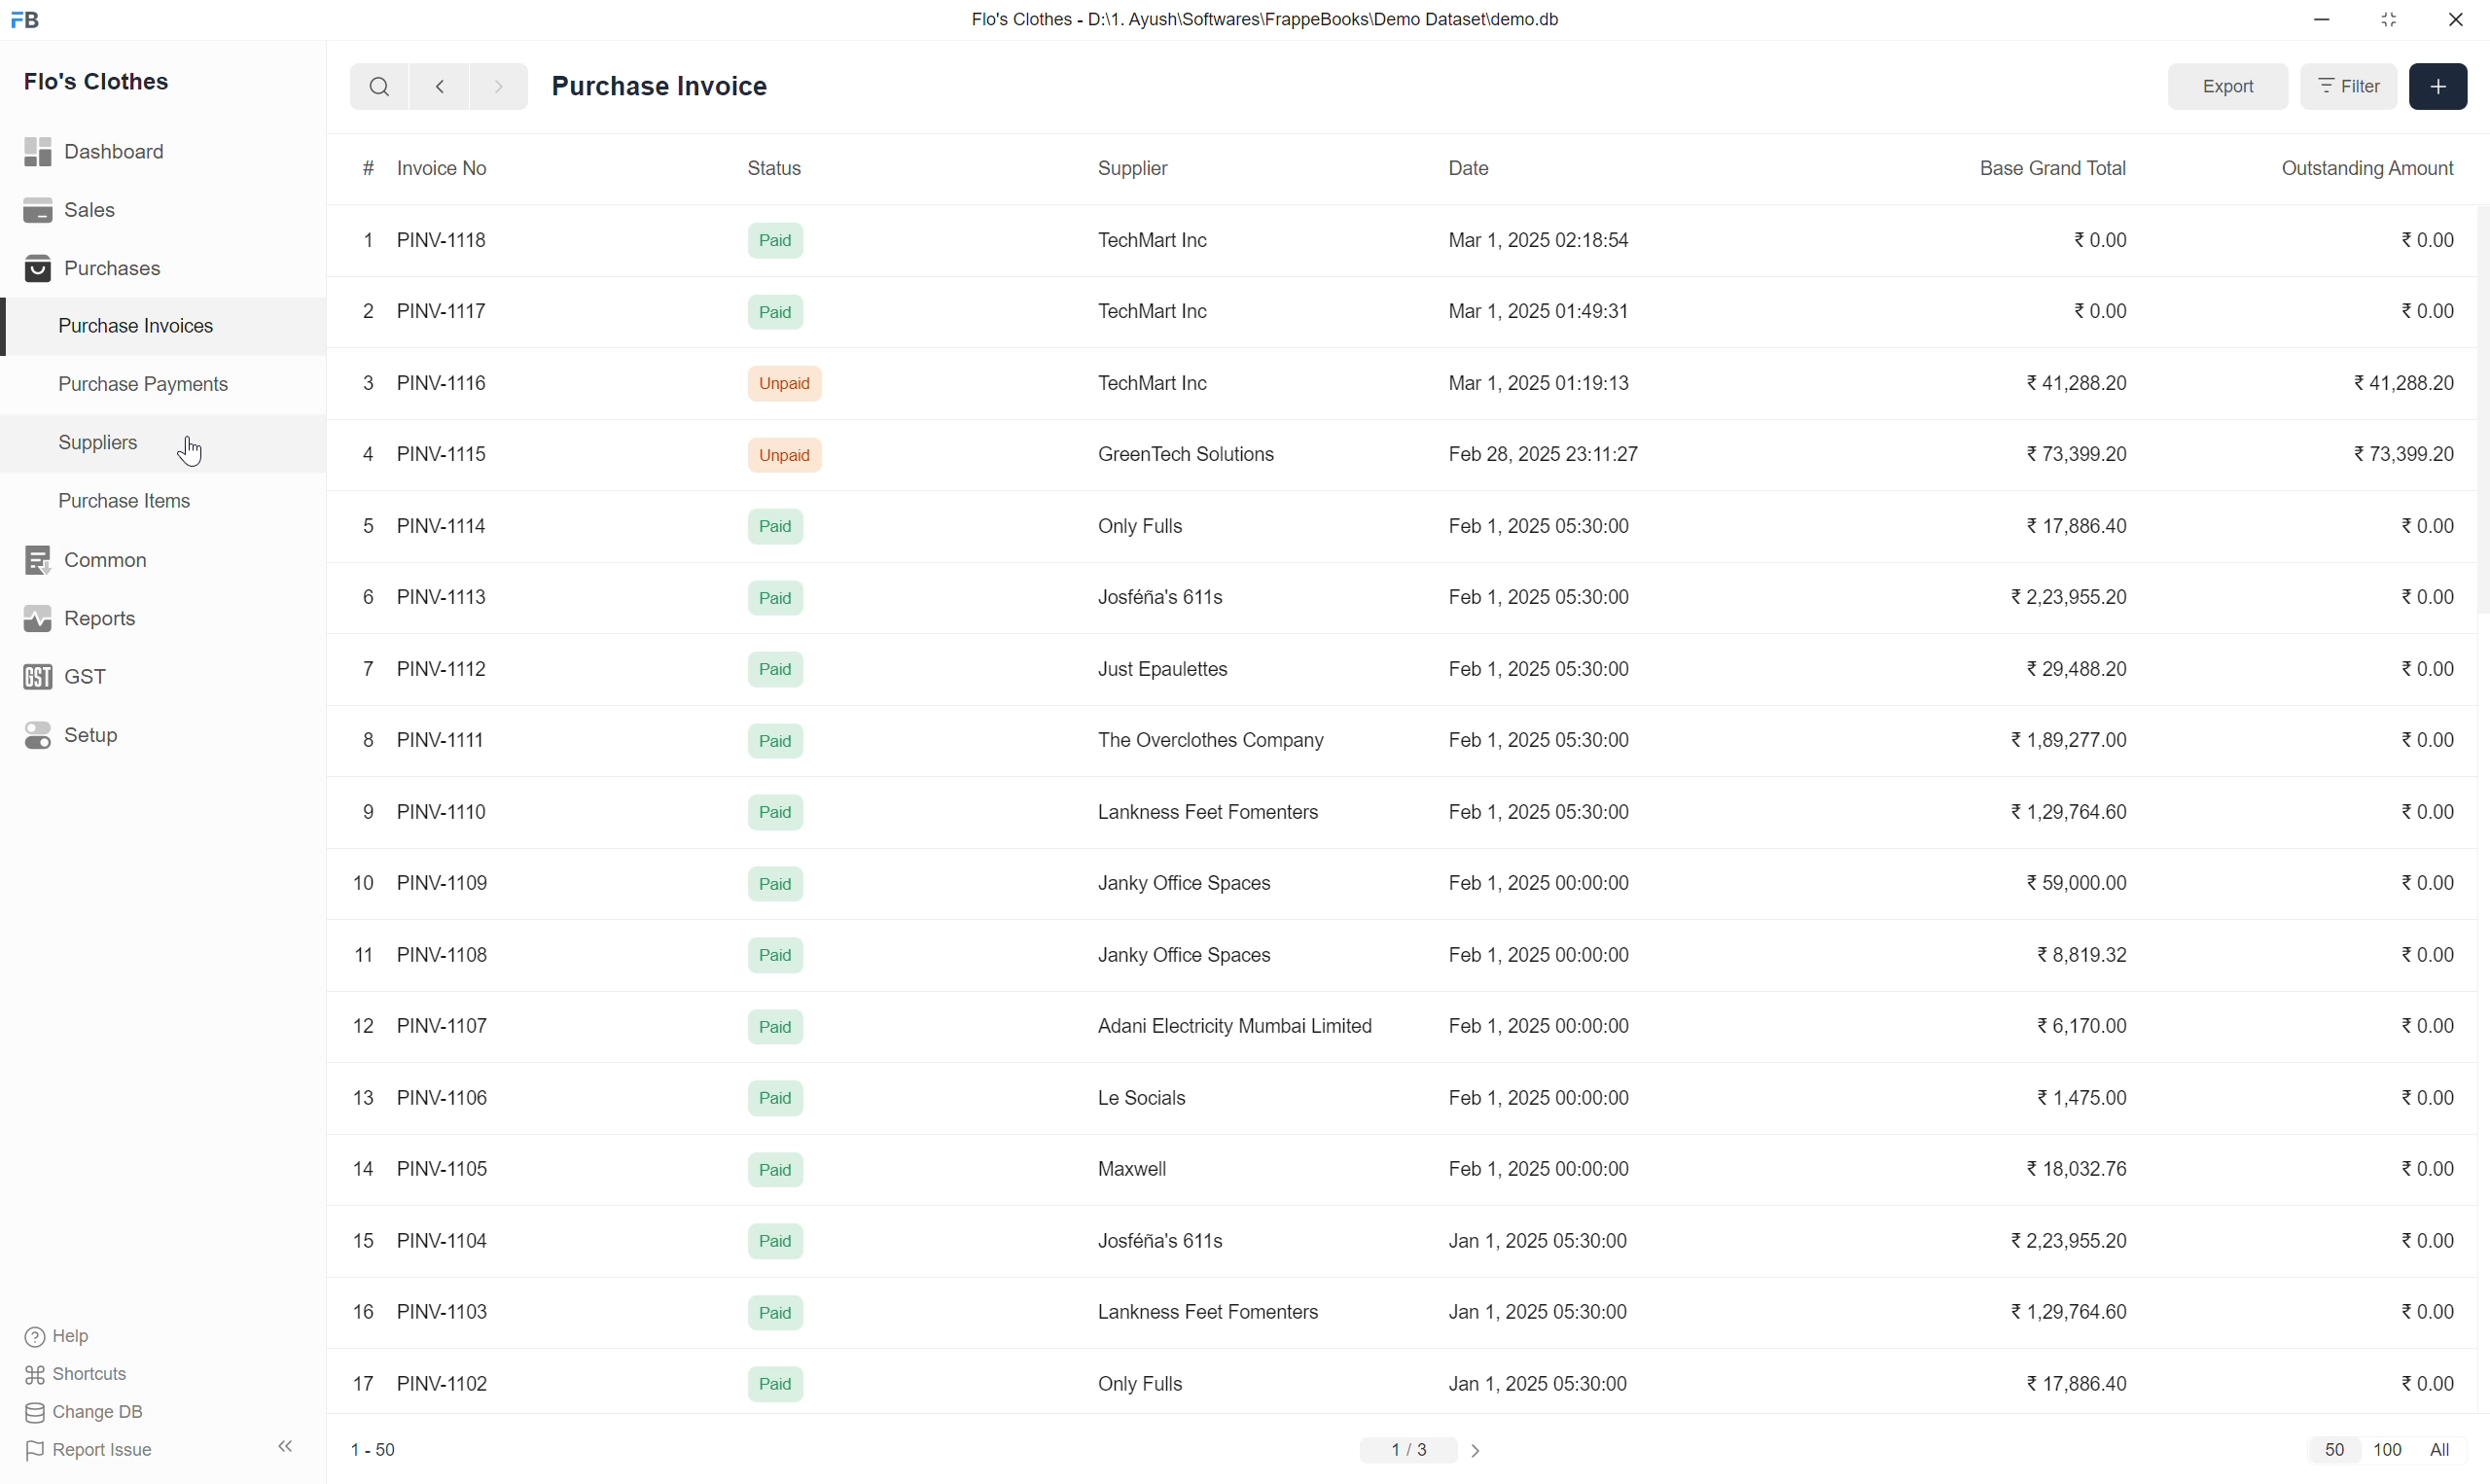  Describe the element at coordinates (430, 522) in the screenshot. I see `5 PINV-1114` at that location.